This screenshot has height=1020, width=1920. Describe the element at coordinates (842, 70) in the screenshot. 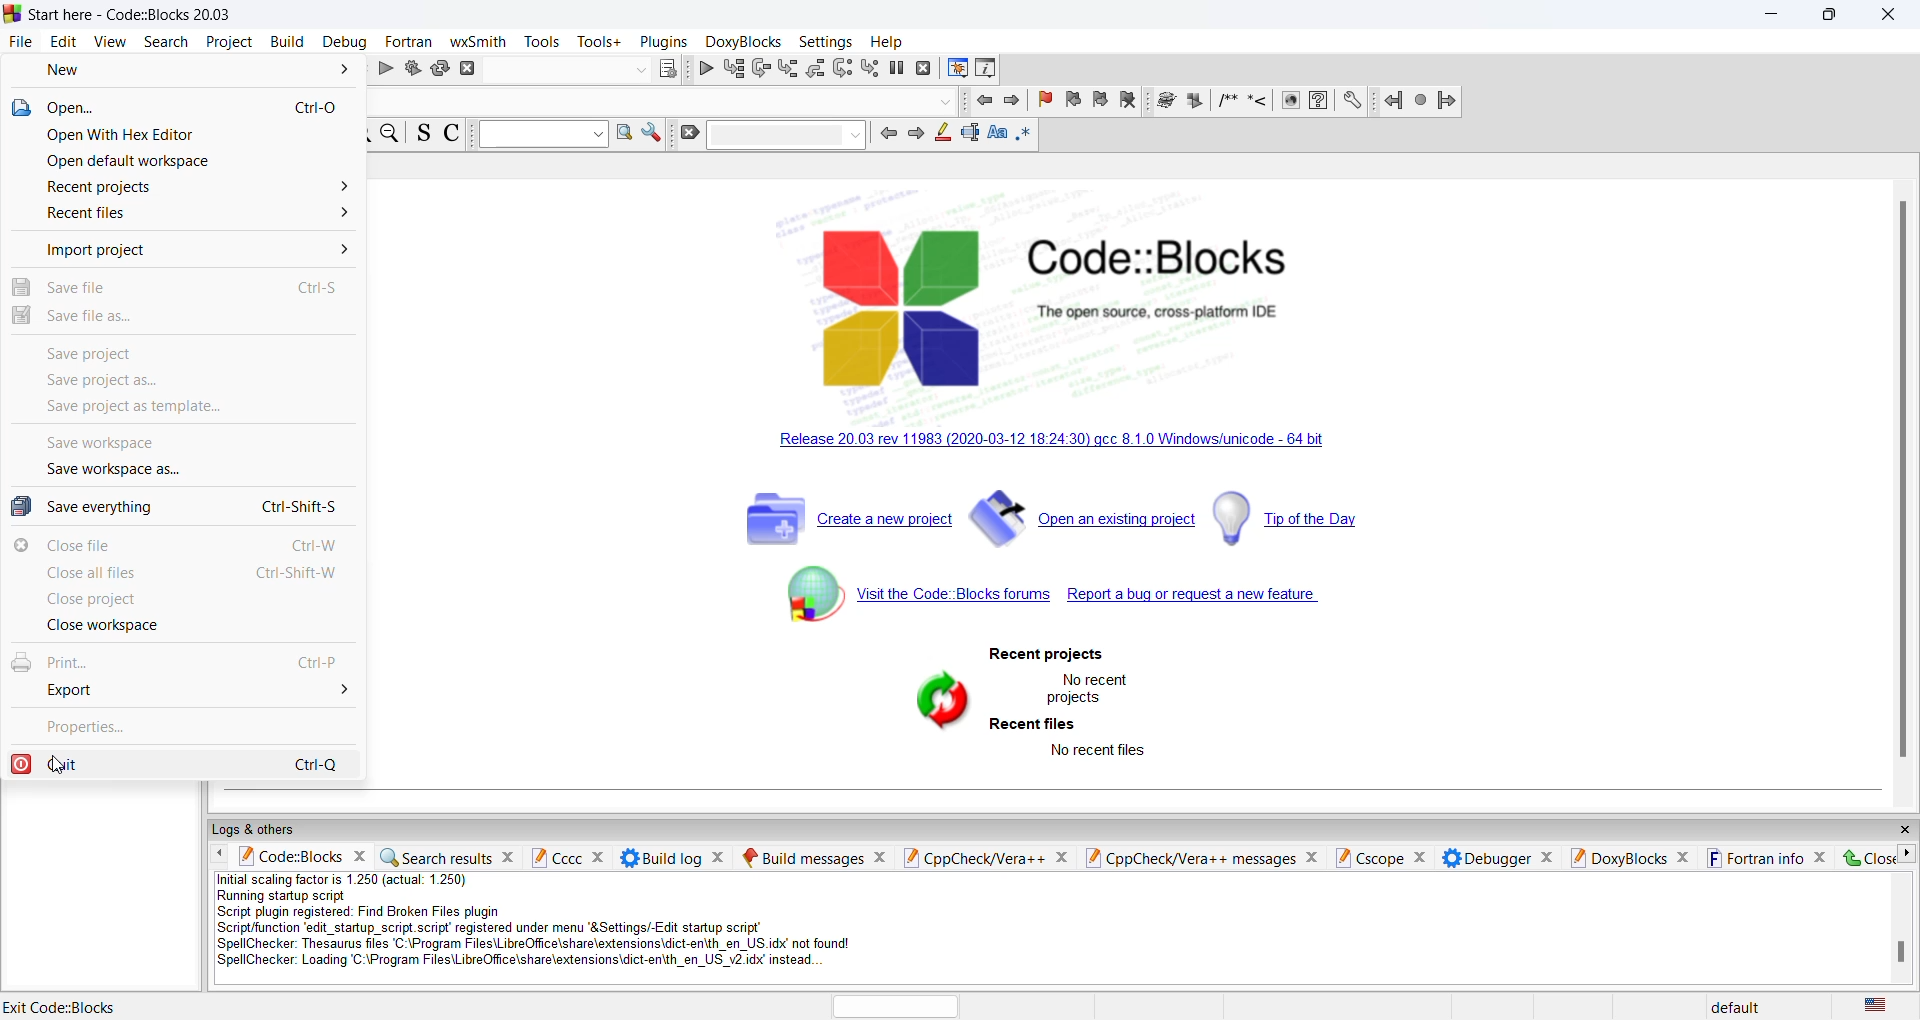

I see `next instruction` at that location.